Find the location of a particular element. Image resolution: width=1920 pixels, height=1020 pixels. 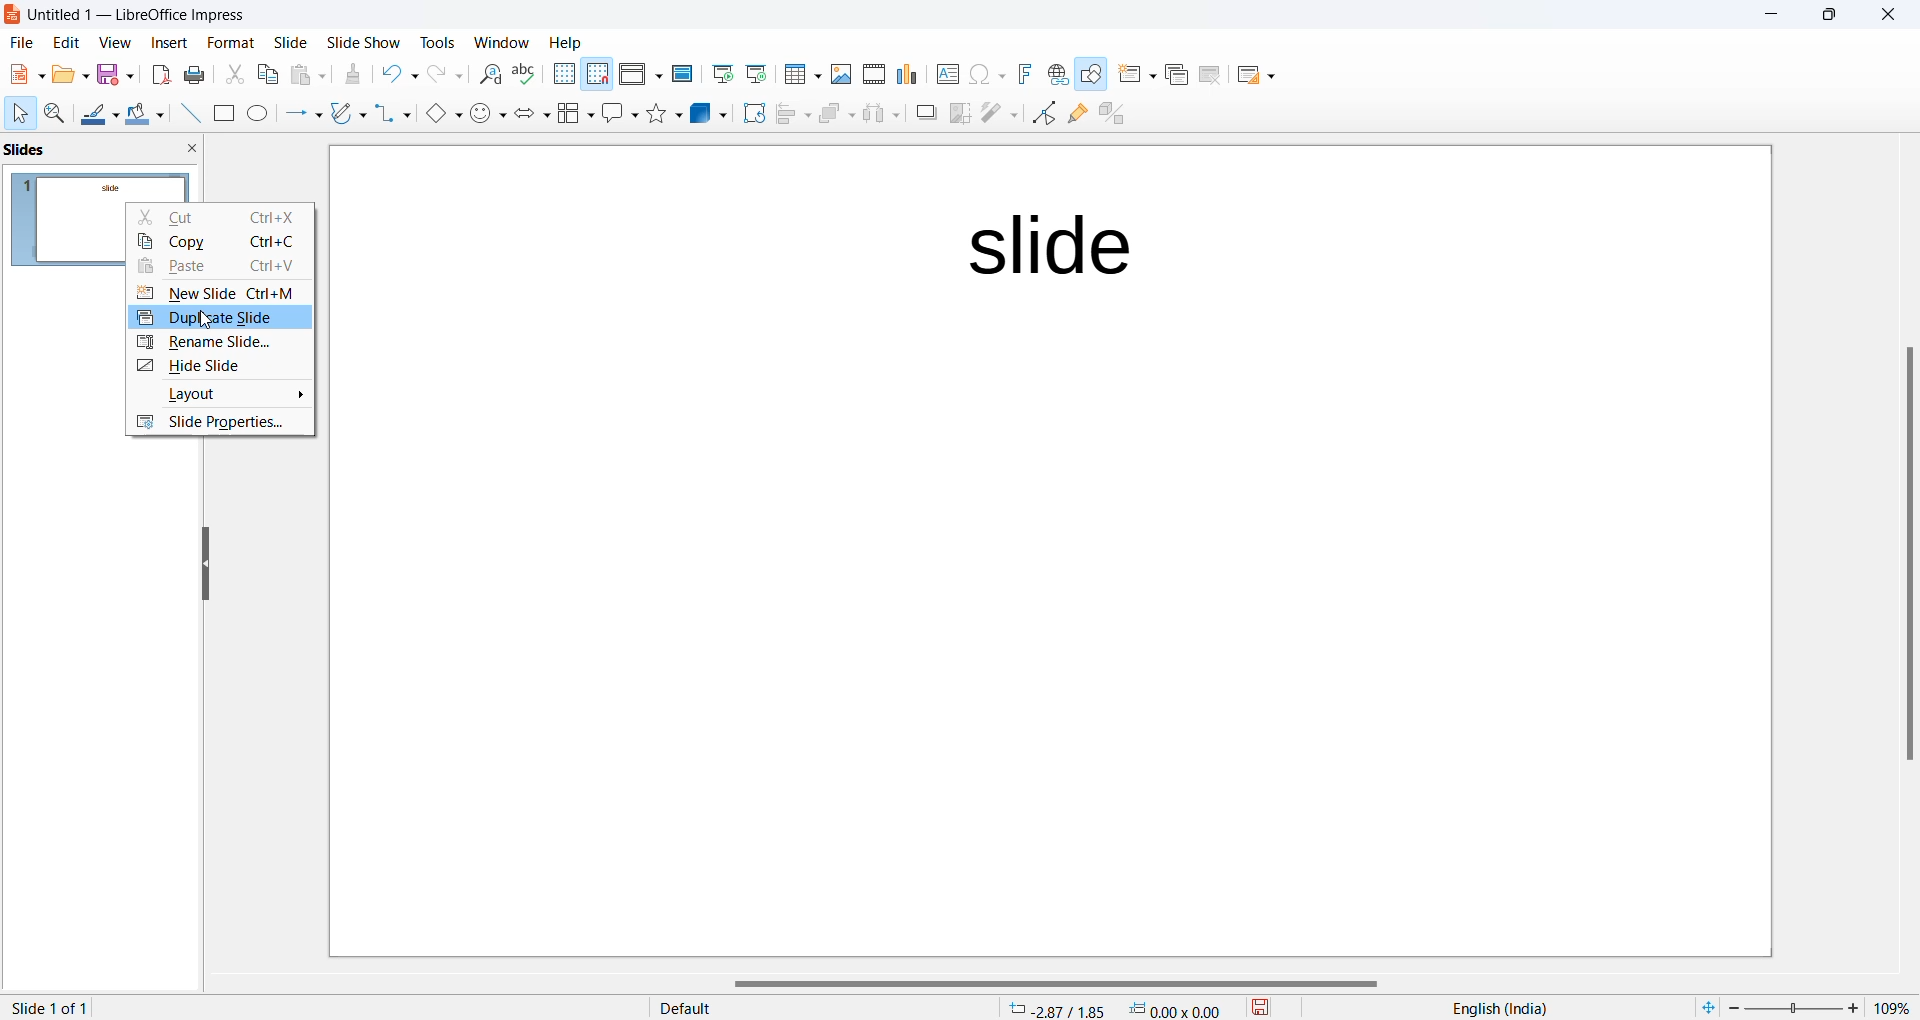

Snap to grid is located at coordinates (598, 74).